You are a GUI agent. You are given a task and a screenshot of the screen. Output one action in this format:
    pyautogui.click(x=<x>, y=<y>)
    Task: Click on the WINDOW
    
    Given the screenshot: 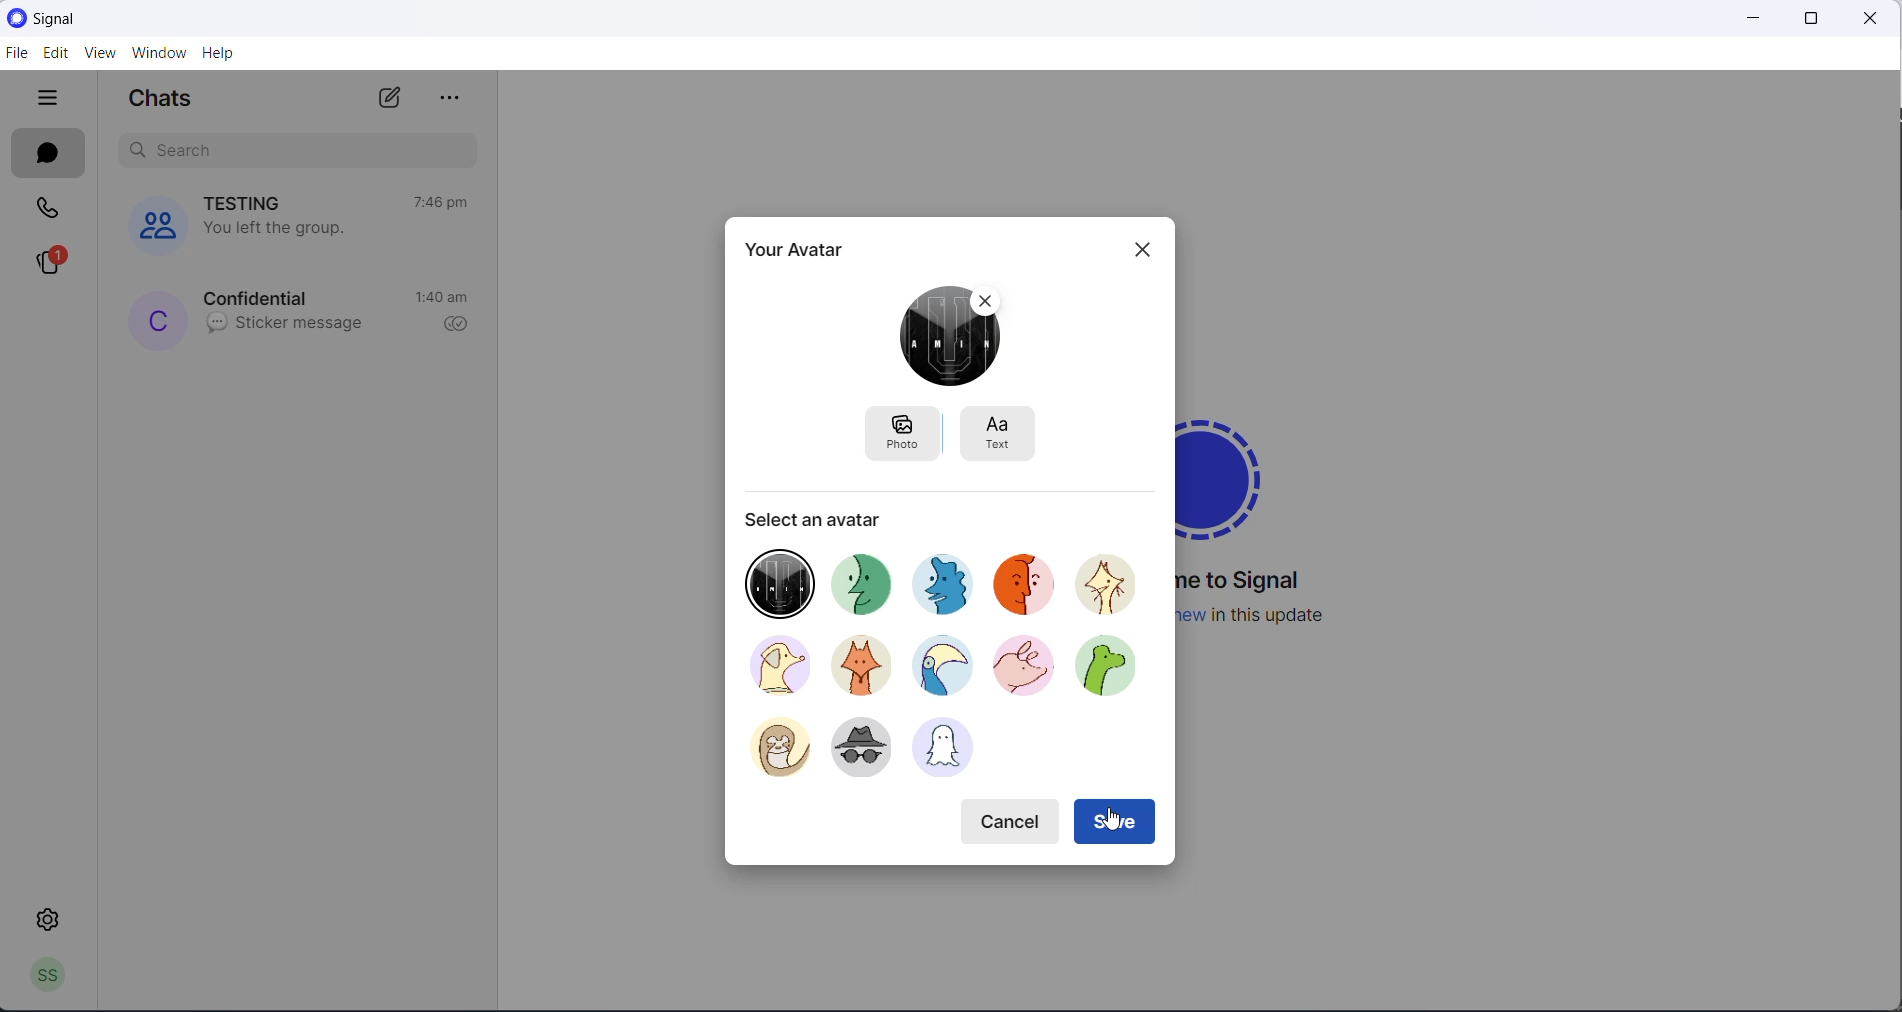 What is the action you would take?
    pyautogui.click(x=159, y=53)
    